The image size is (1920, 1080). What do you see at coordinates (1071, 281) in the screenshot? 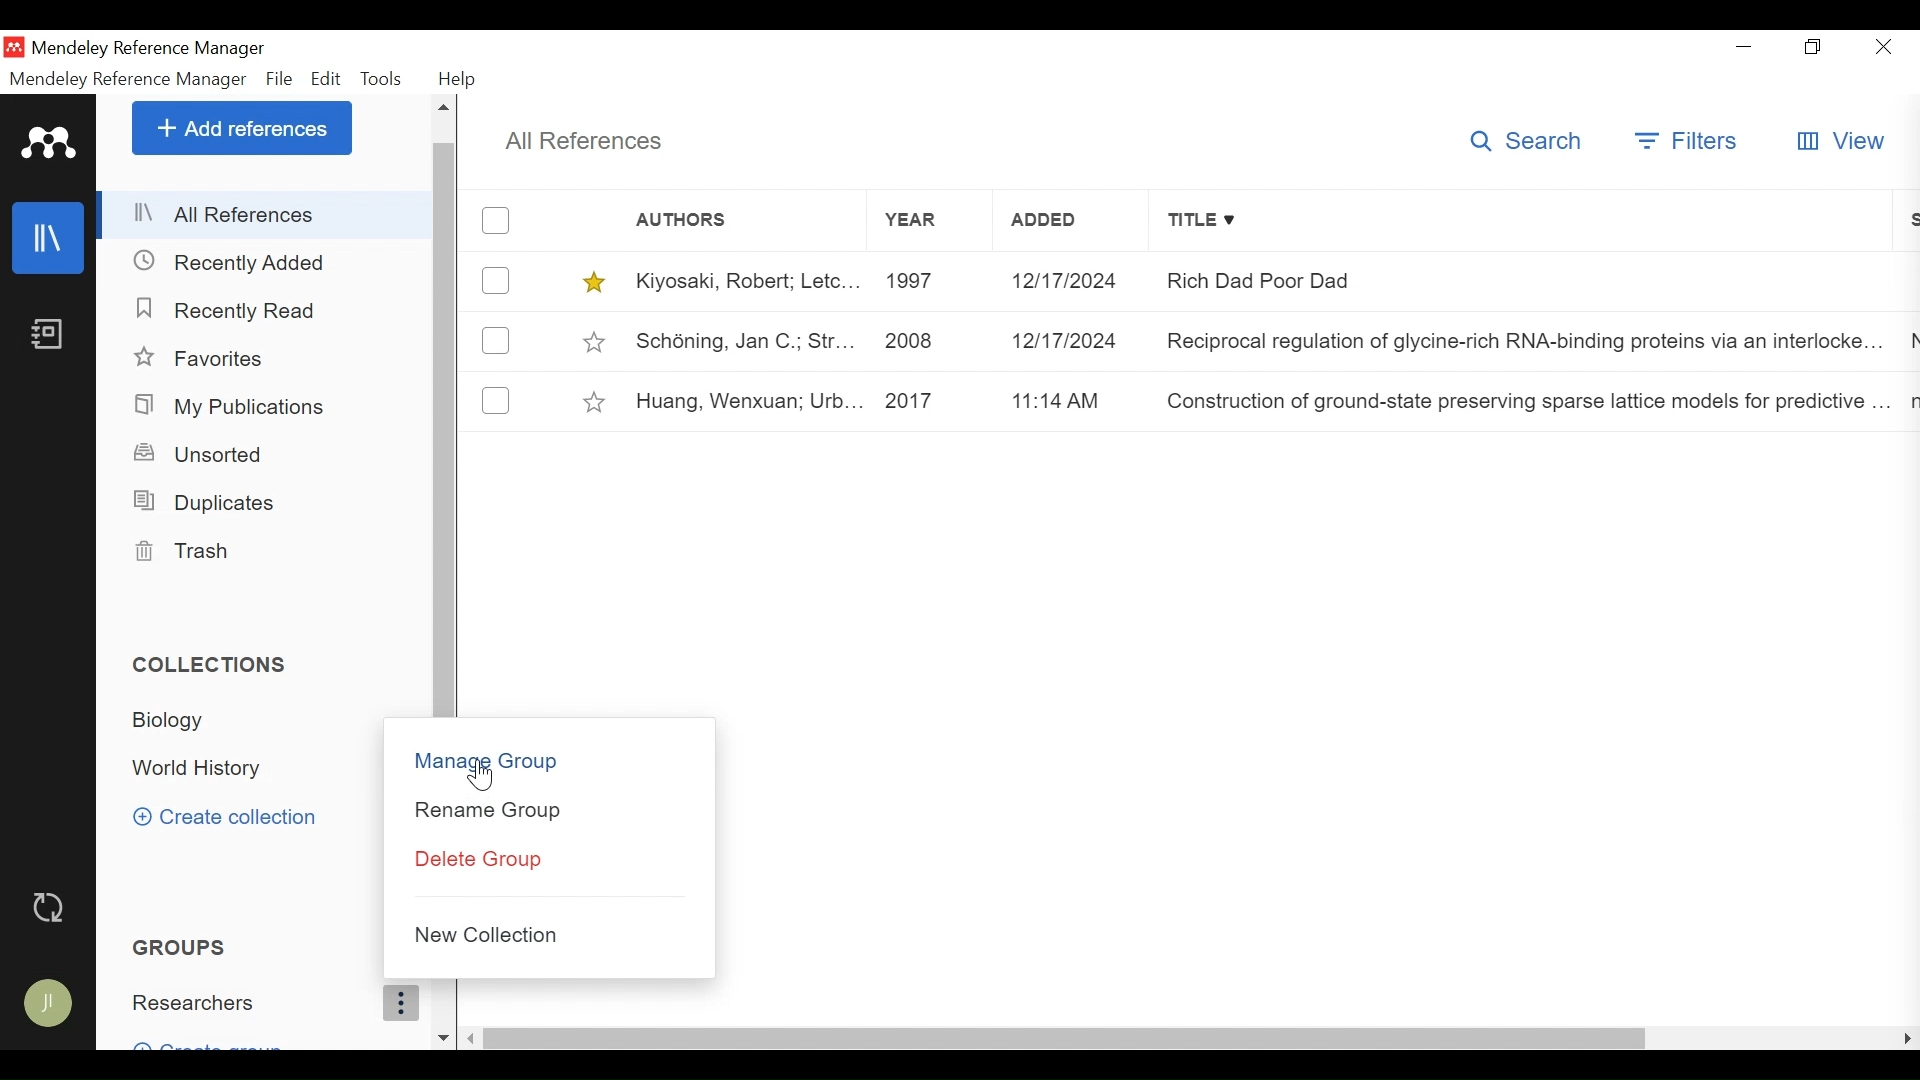
I see `12/12/2024` at bounding box center [1071, 281].